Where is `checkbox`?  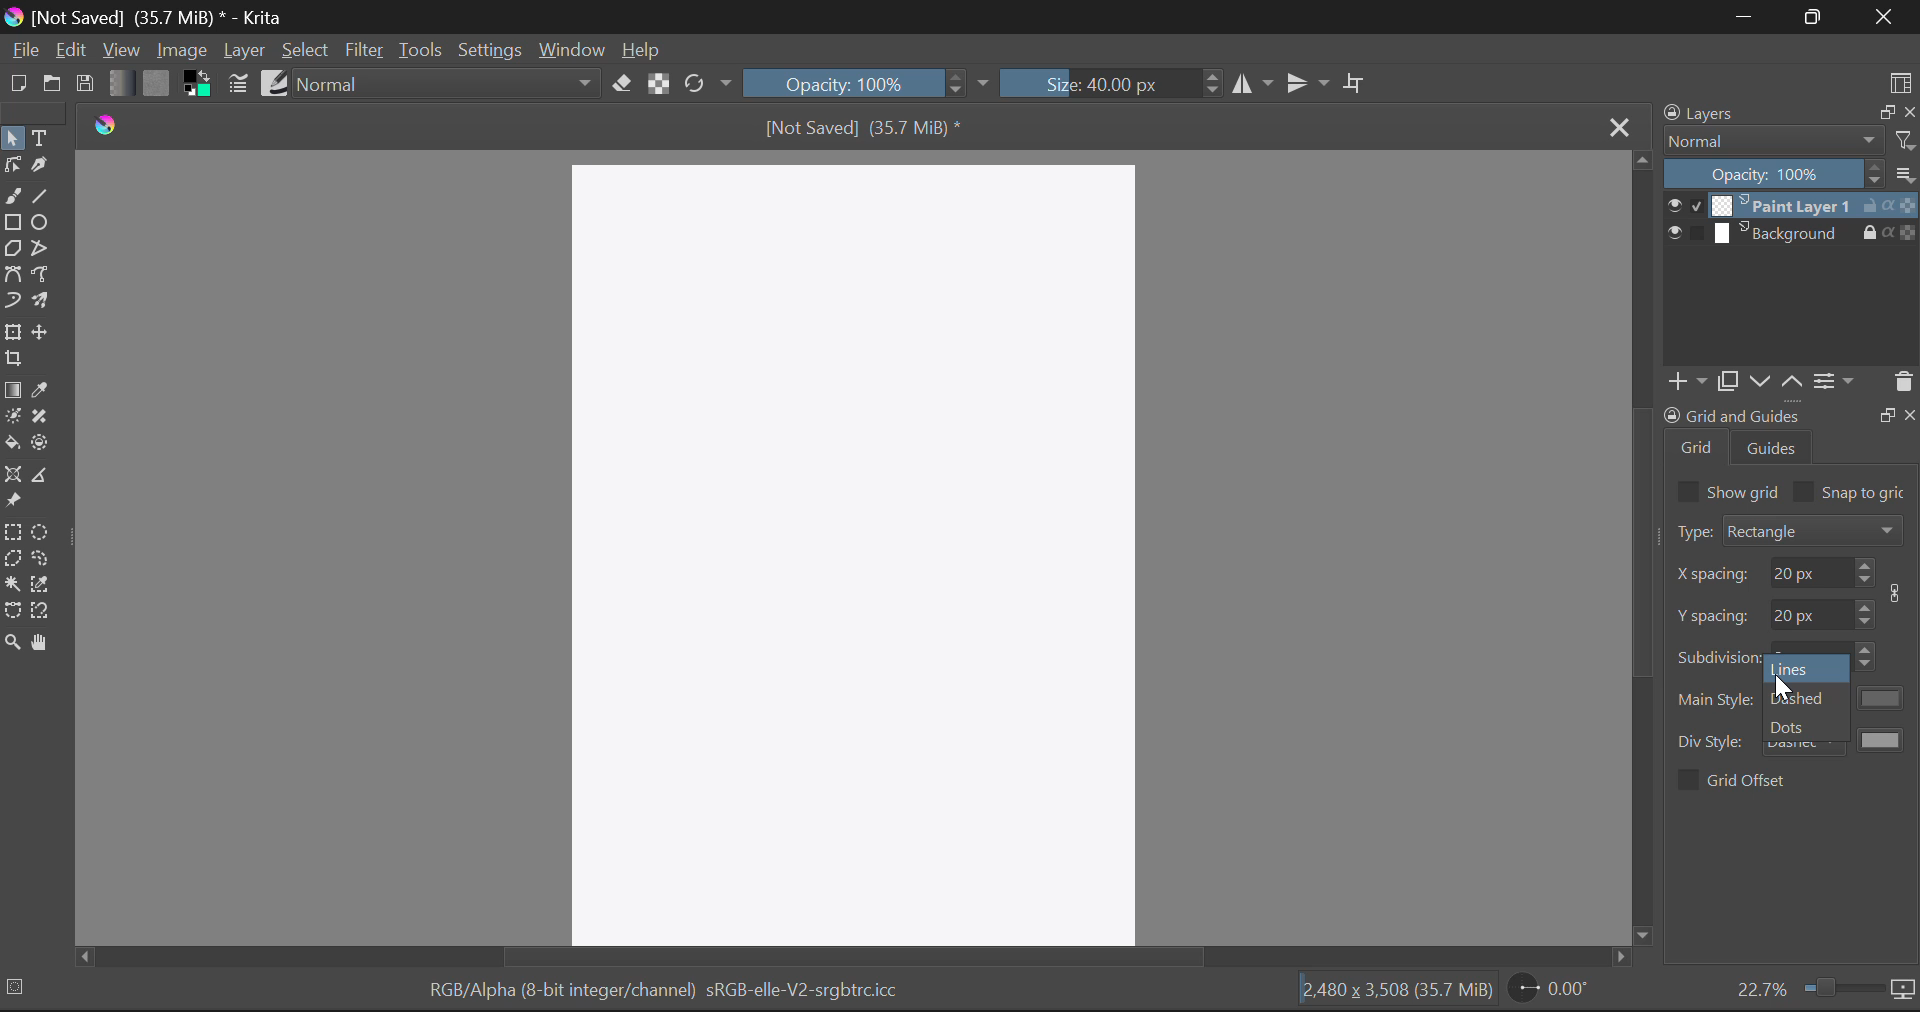
checkbox is located at coordinates (1686, 780).